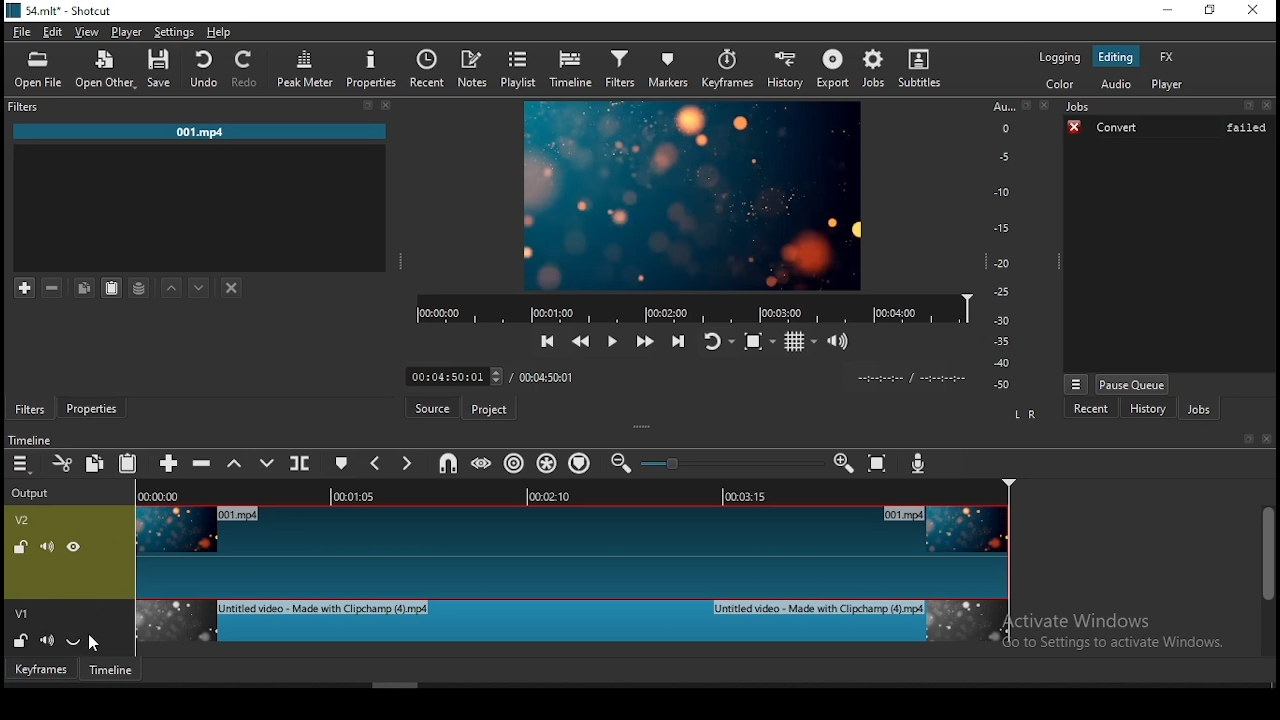  What do you see at coordinates (904, 378) in the screenshot?
I see `TIMER` at bounding box center [904, 378].